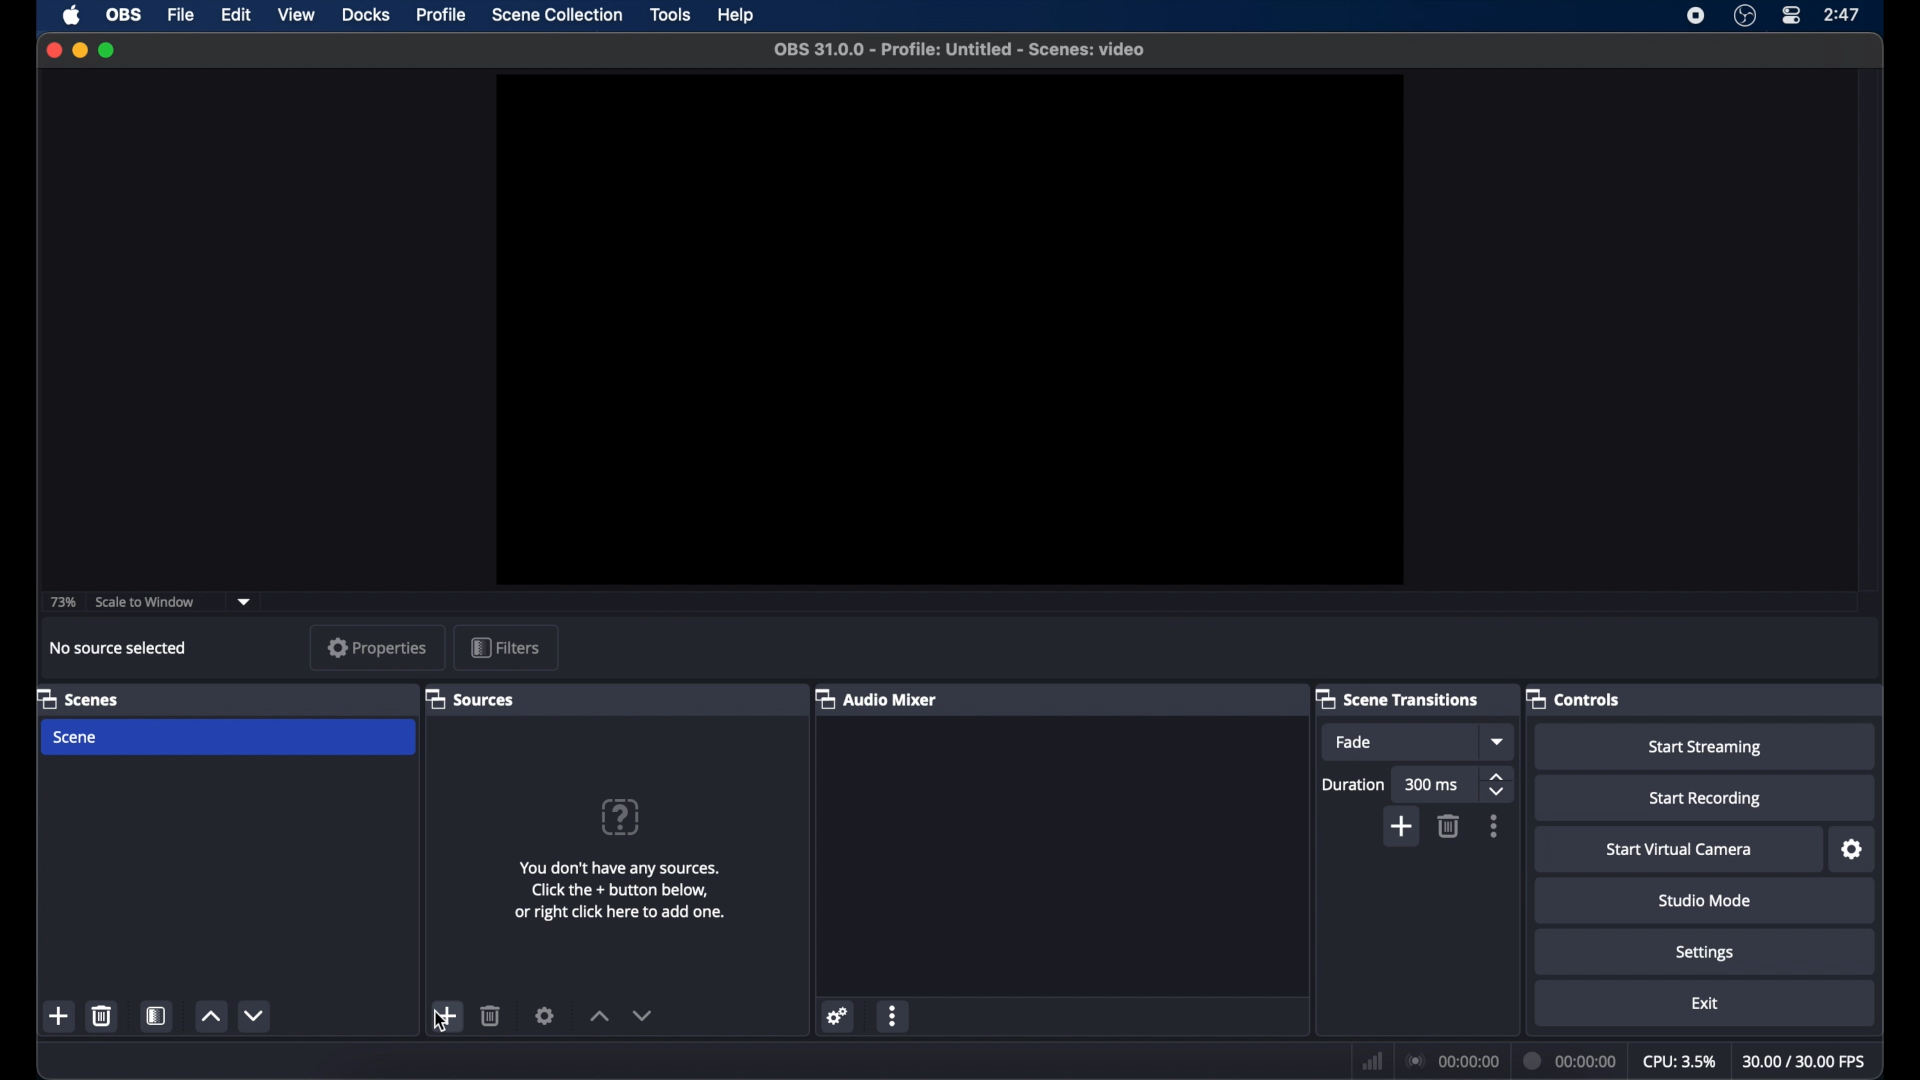  Describe the element at coordinates (1403, 826) in the screenshot. I see `add` at that location.